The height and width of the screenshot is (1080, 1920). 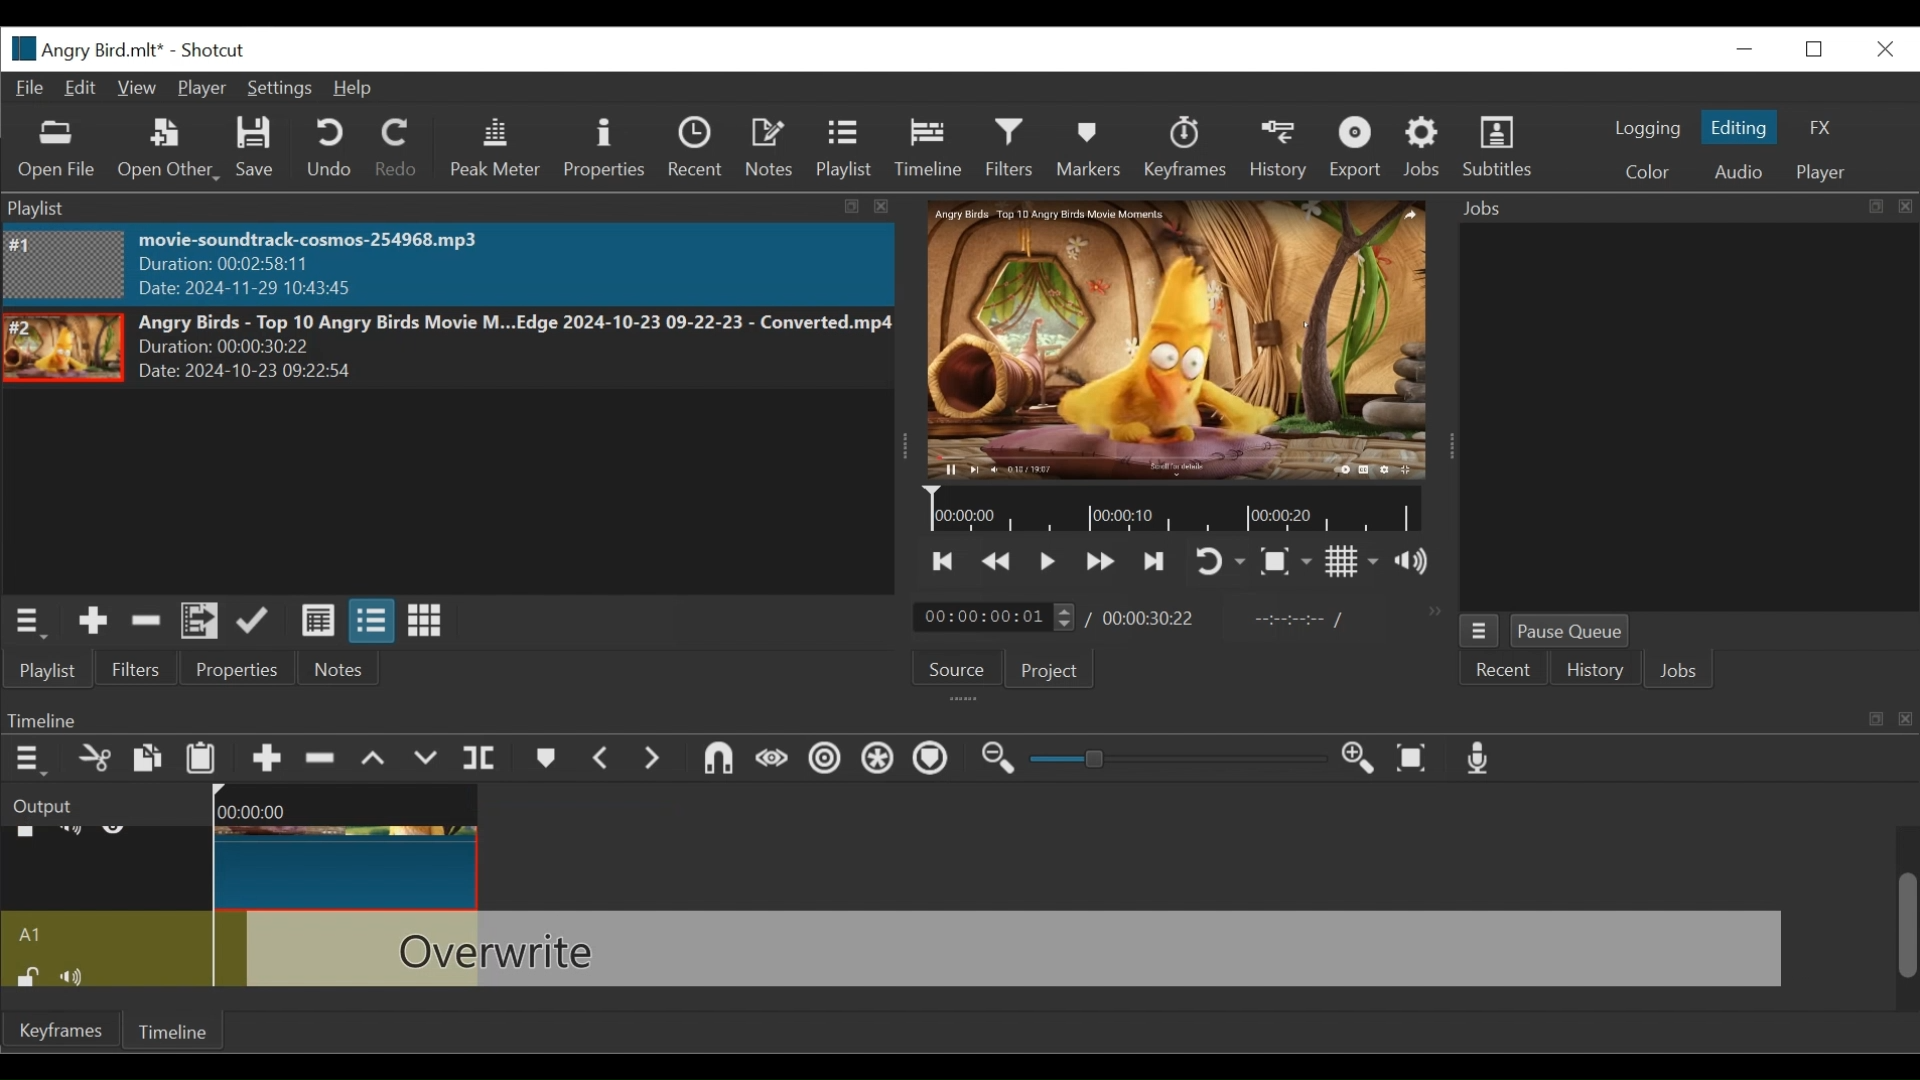 I want to click on Add the source to the playlist, so click(x=94, y=621).